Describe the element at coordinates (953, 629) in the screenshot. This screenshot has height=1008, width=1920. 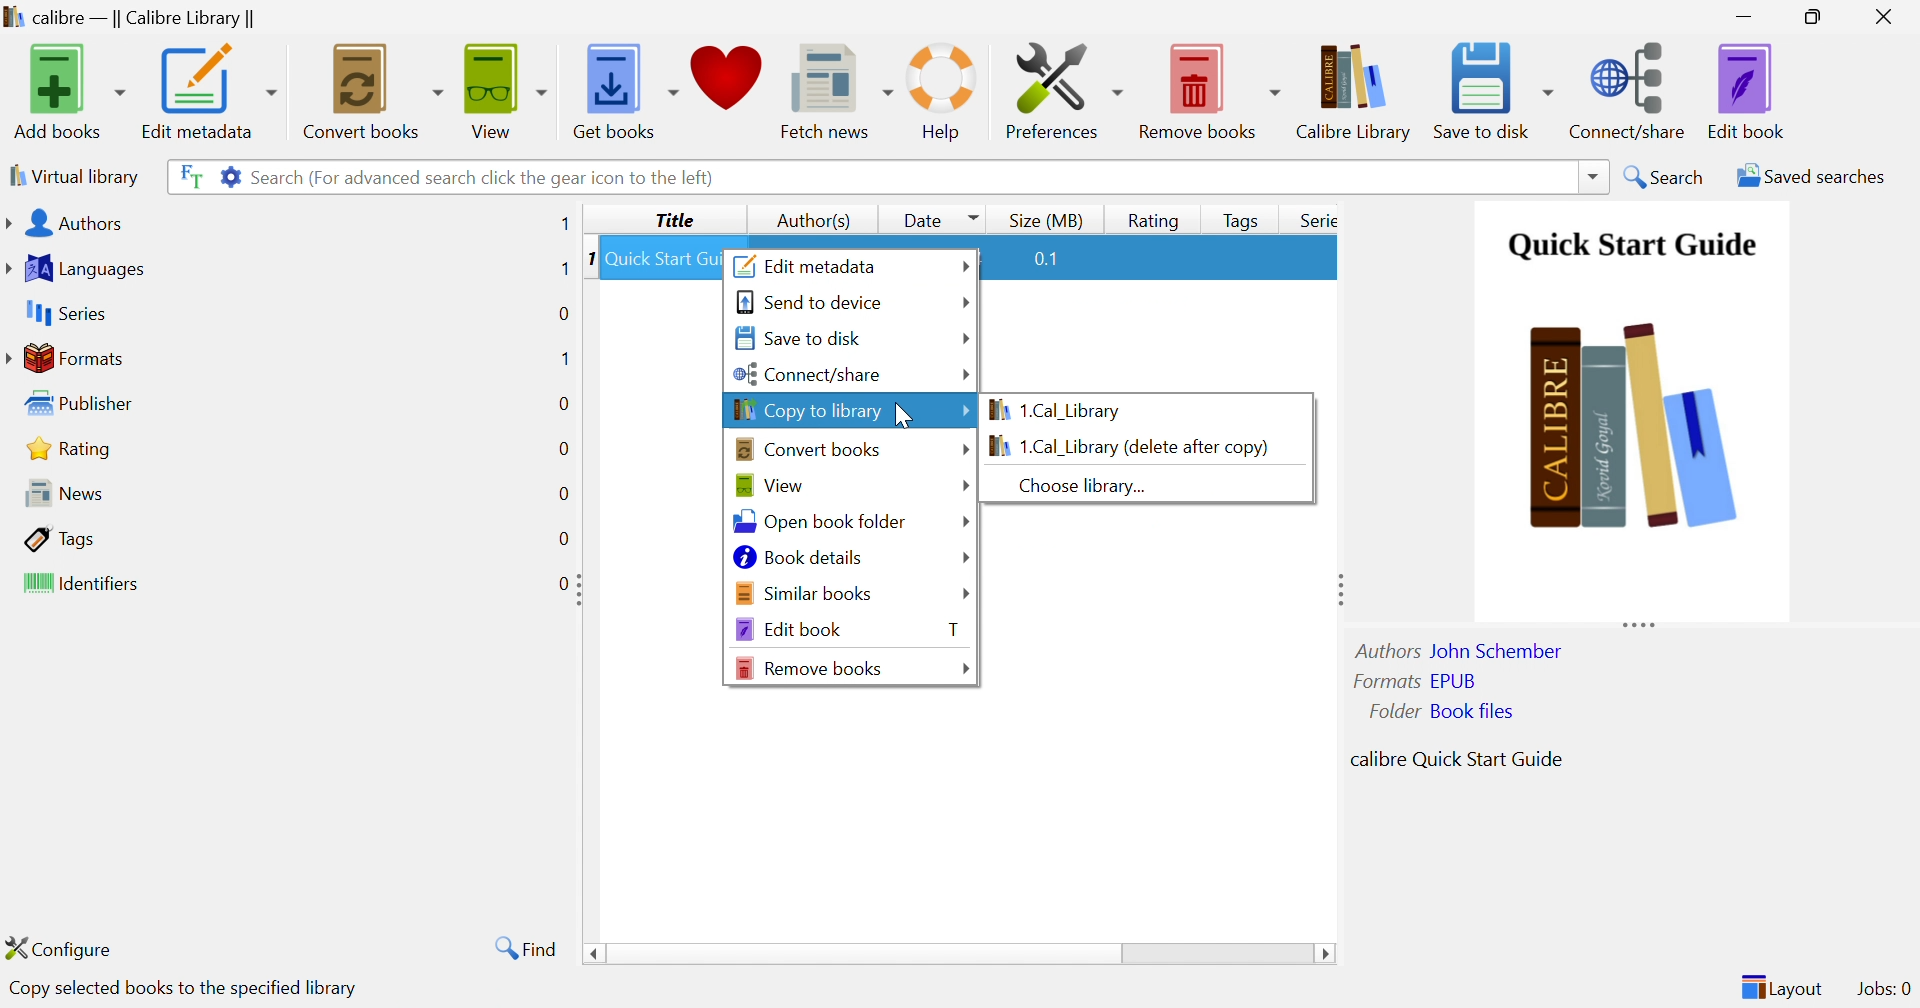
I see `T` at that location.